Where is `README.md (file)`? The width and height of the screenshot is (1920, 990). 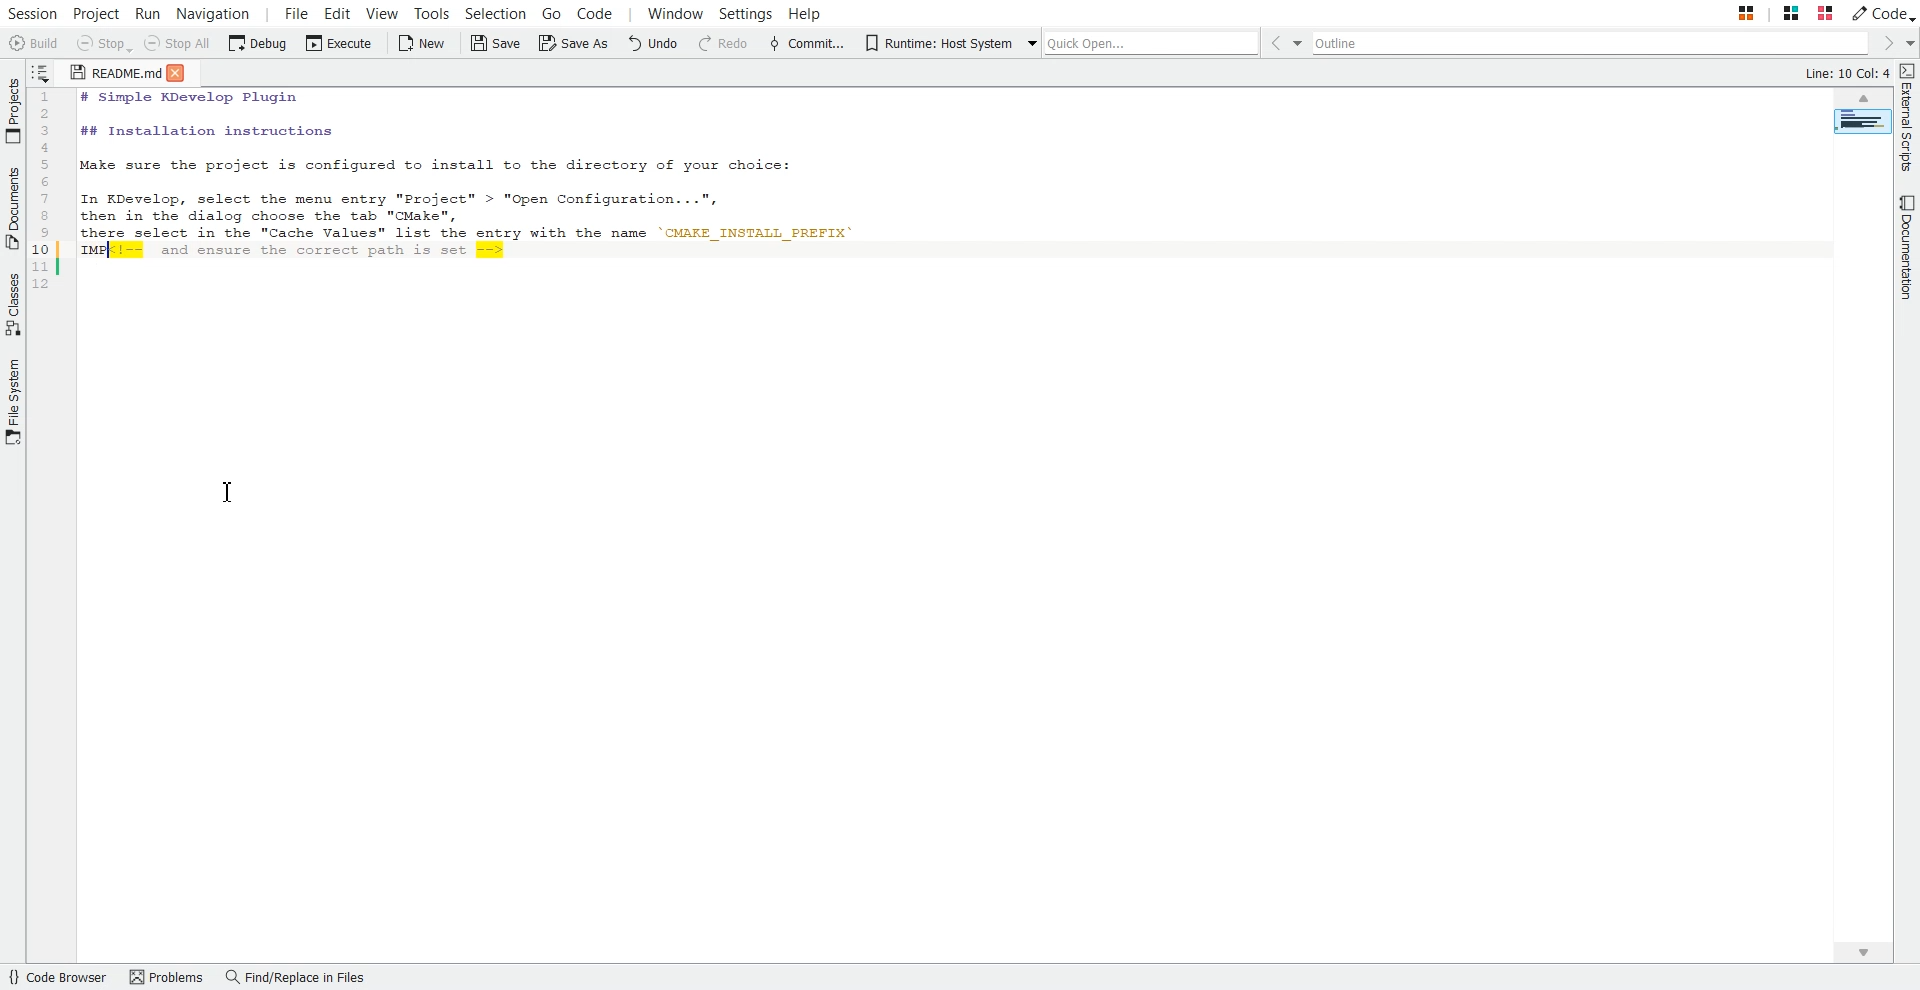 README.md (file) is located at coordinates (109, 72).